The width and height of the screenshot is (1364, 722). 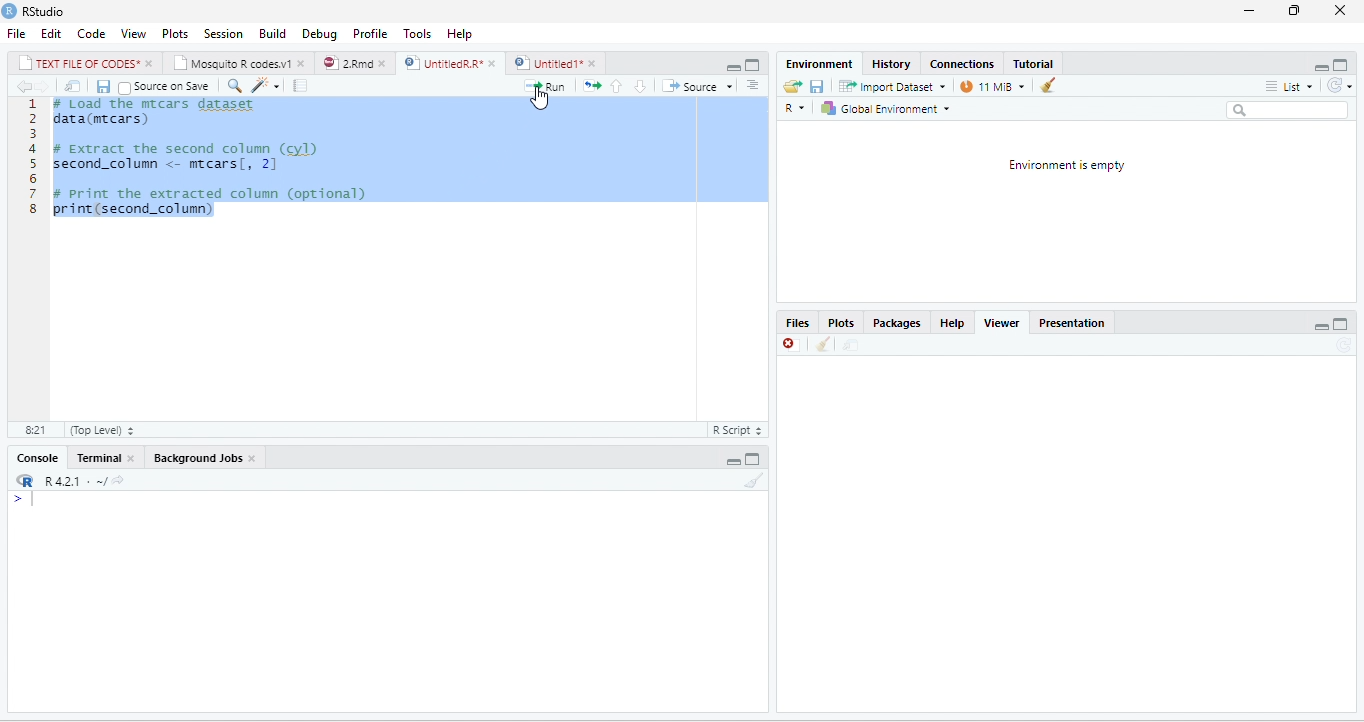 I want to click on History, so click(x=891, y=63).